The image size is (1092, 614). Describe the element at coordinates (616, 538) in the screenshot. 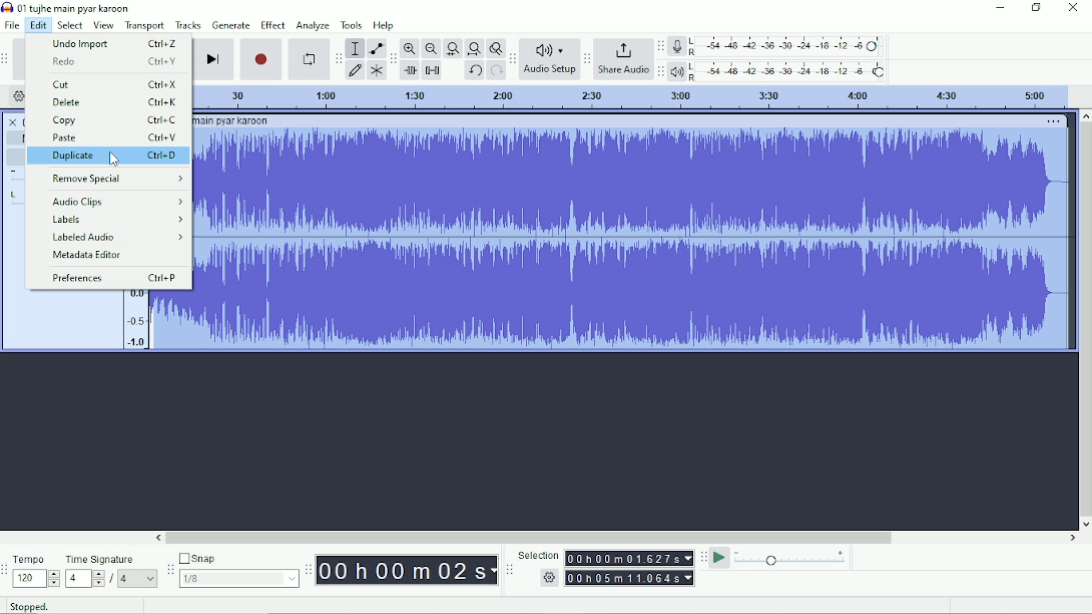

I see `Horizontal scrollbar` at that location.